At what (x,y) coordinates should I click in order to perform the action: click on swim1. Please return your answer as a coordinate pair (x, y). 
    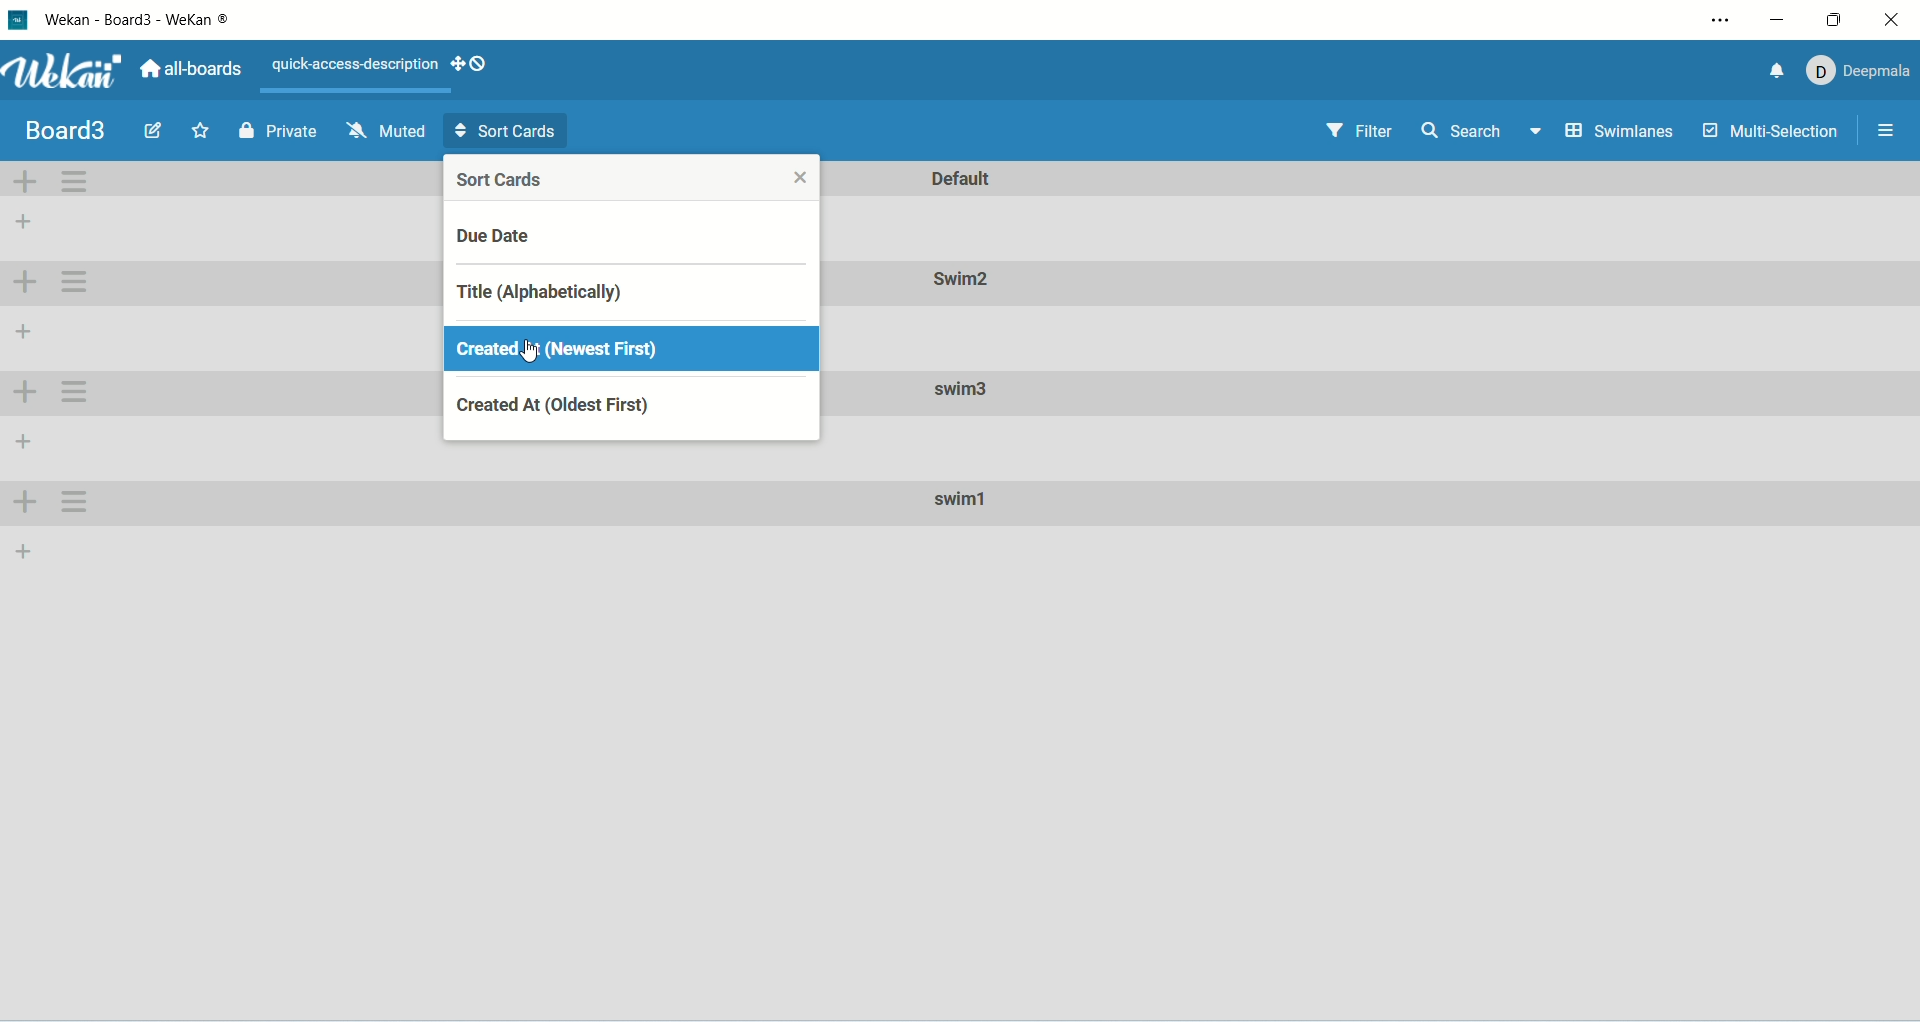
    Looking at the image, I should click on (967, 504).